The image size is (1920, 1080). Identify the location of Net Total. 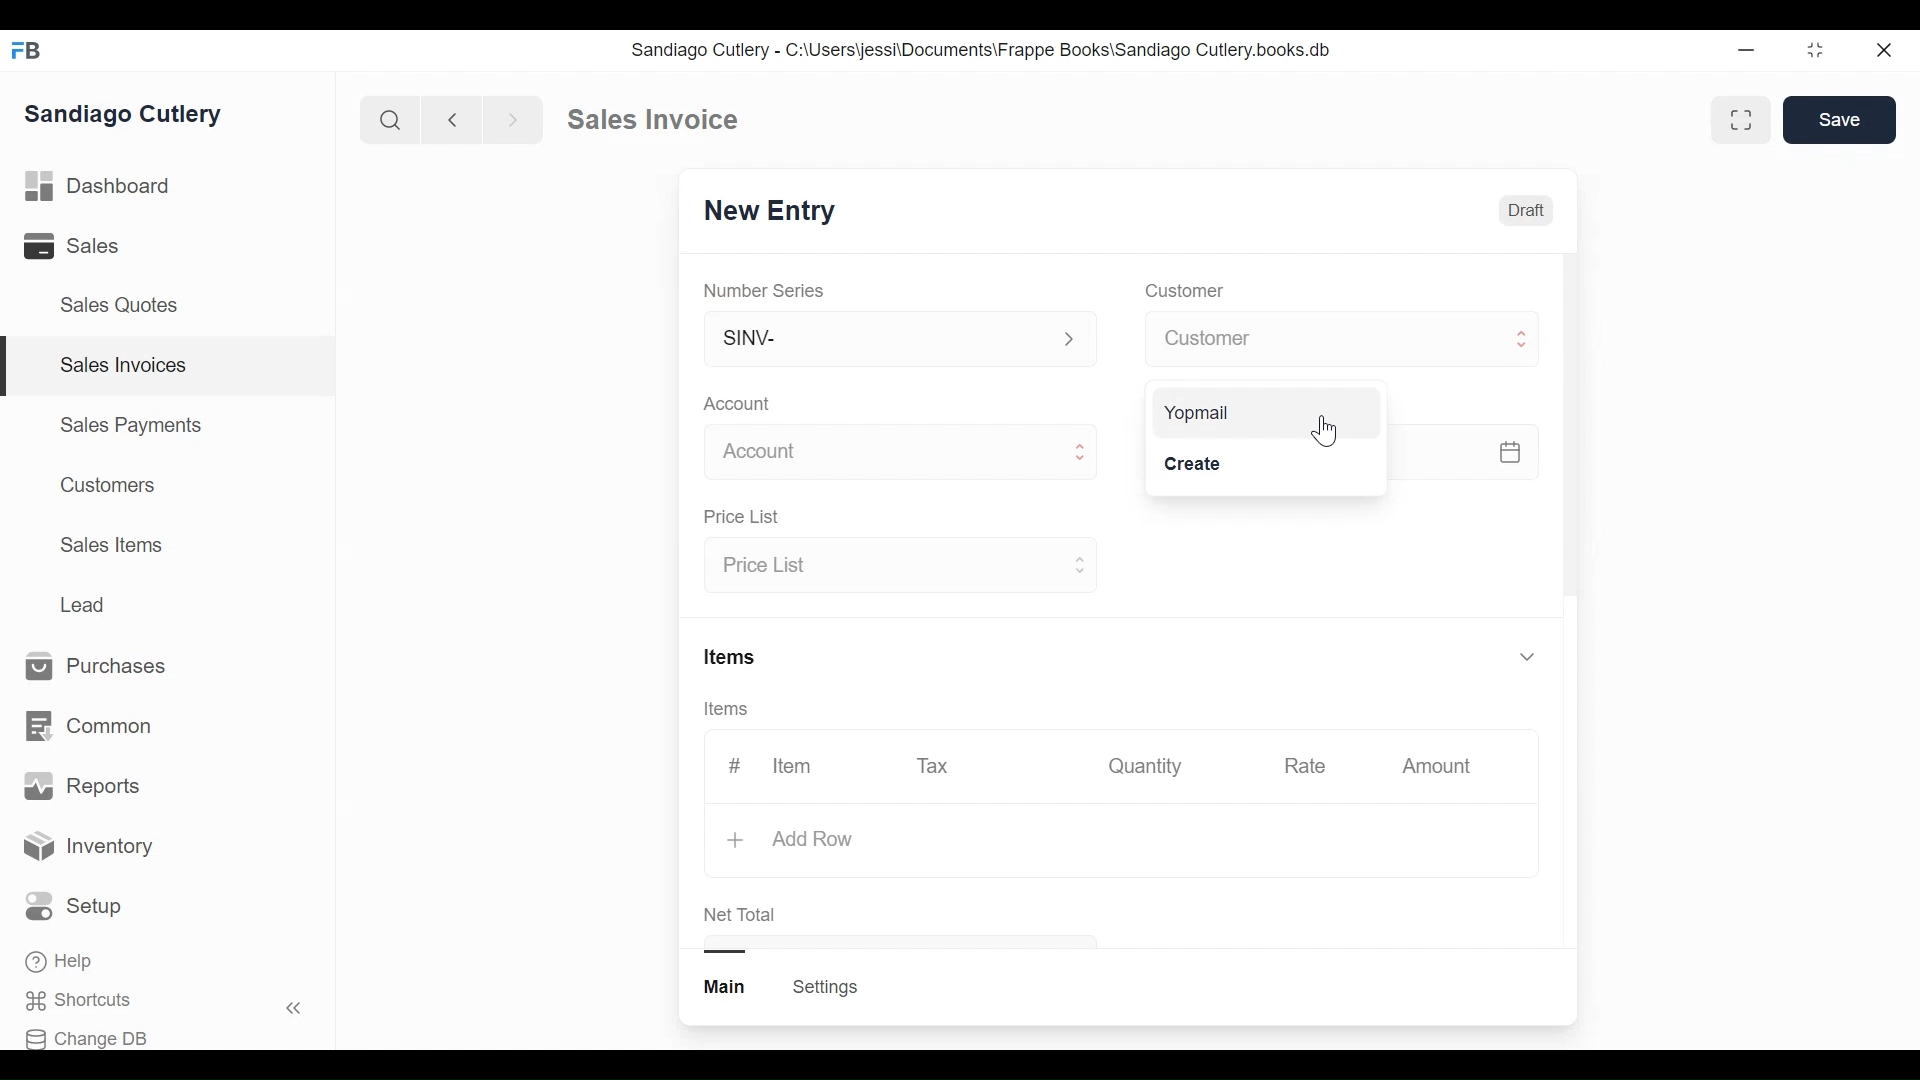
(744, 914).